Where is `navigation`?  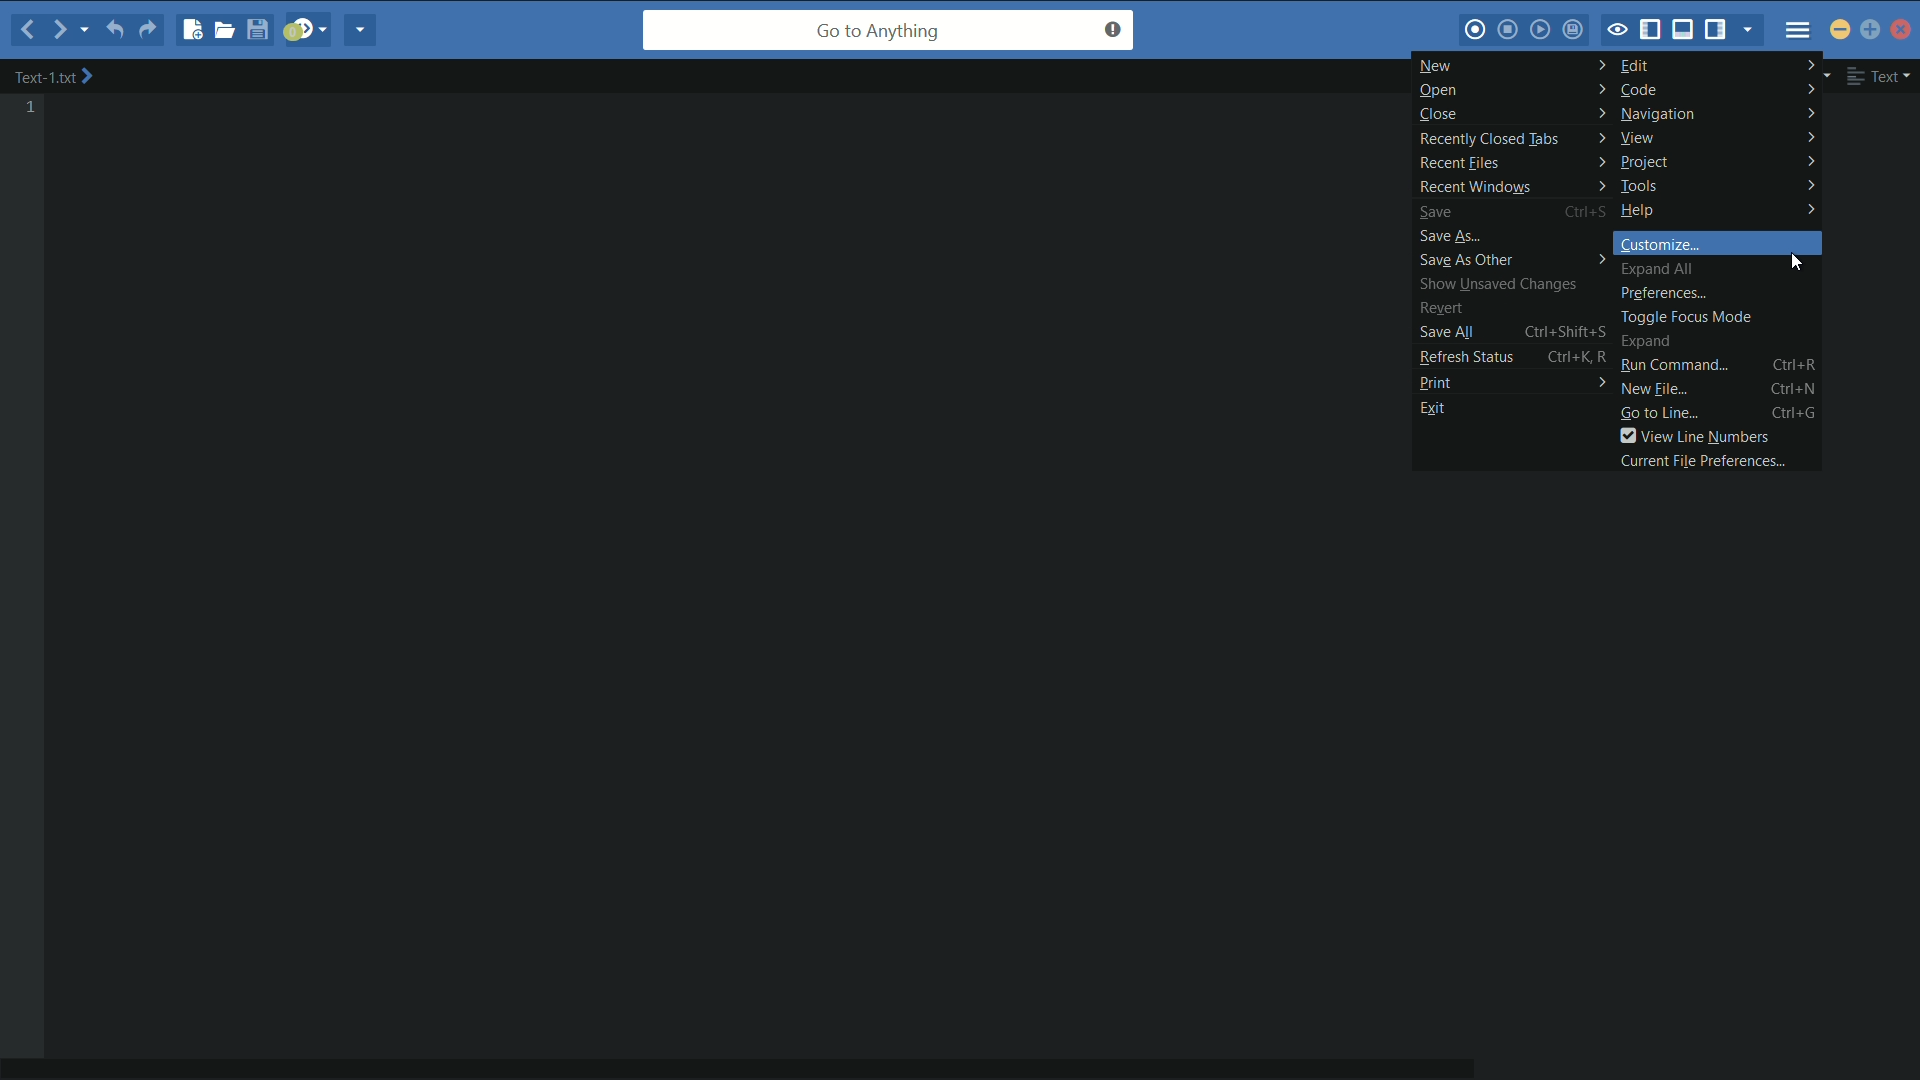 navigation is located at coordinates (1714, 115).